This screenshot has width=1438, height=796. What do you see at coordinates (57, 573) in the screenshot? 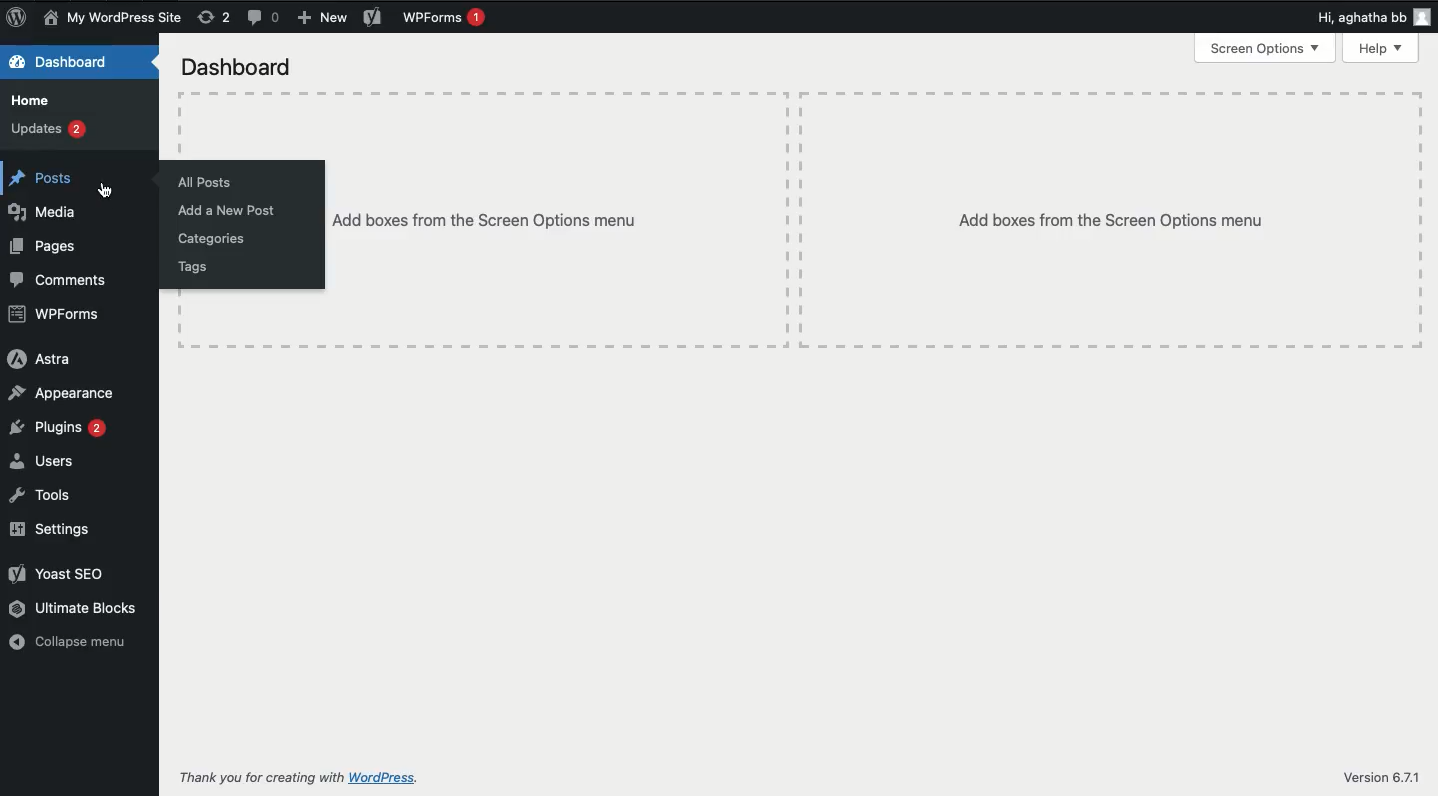
I see `Yoast` at bounding box center [57, 573].